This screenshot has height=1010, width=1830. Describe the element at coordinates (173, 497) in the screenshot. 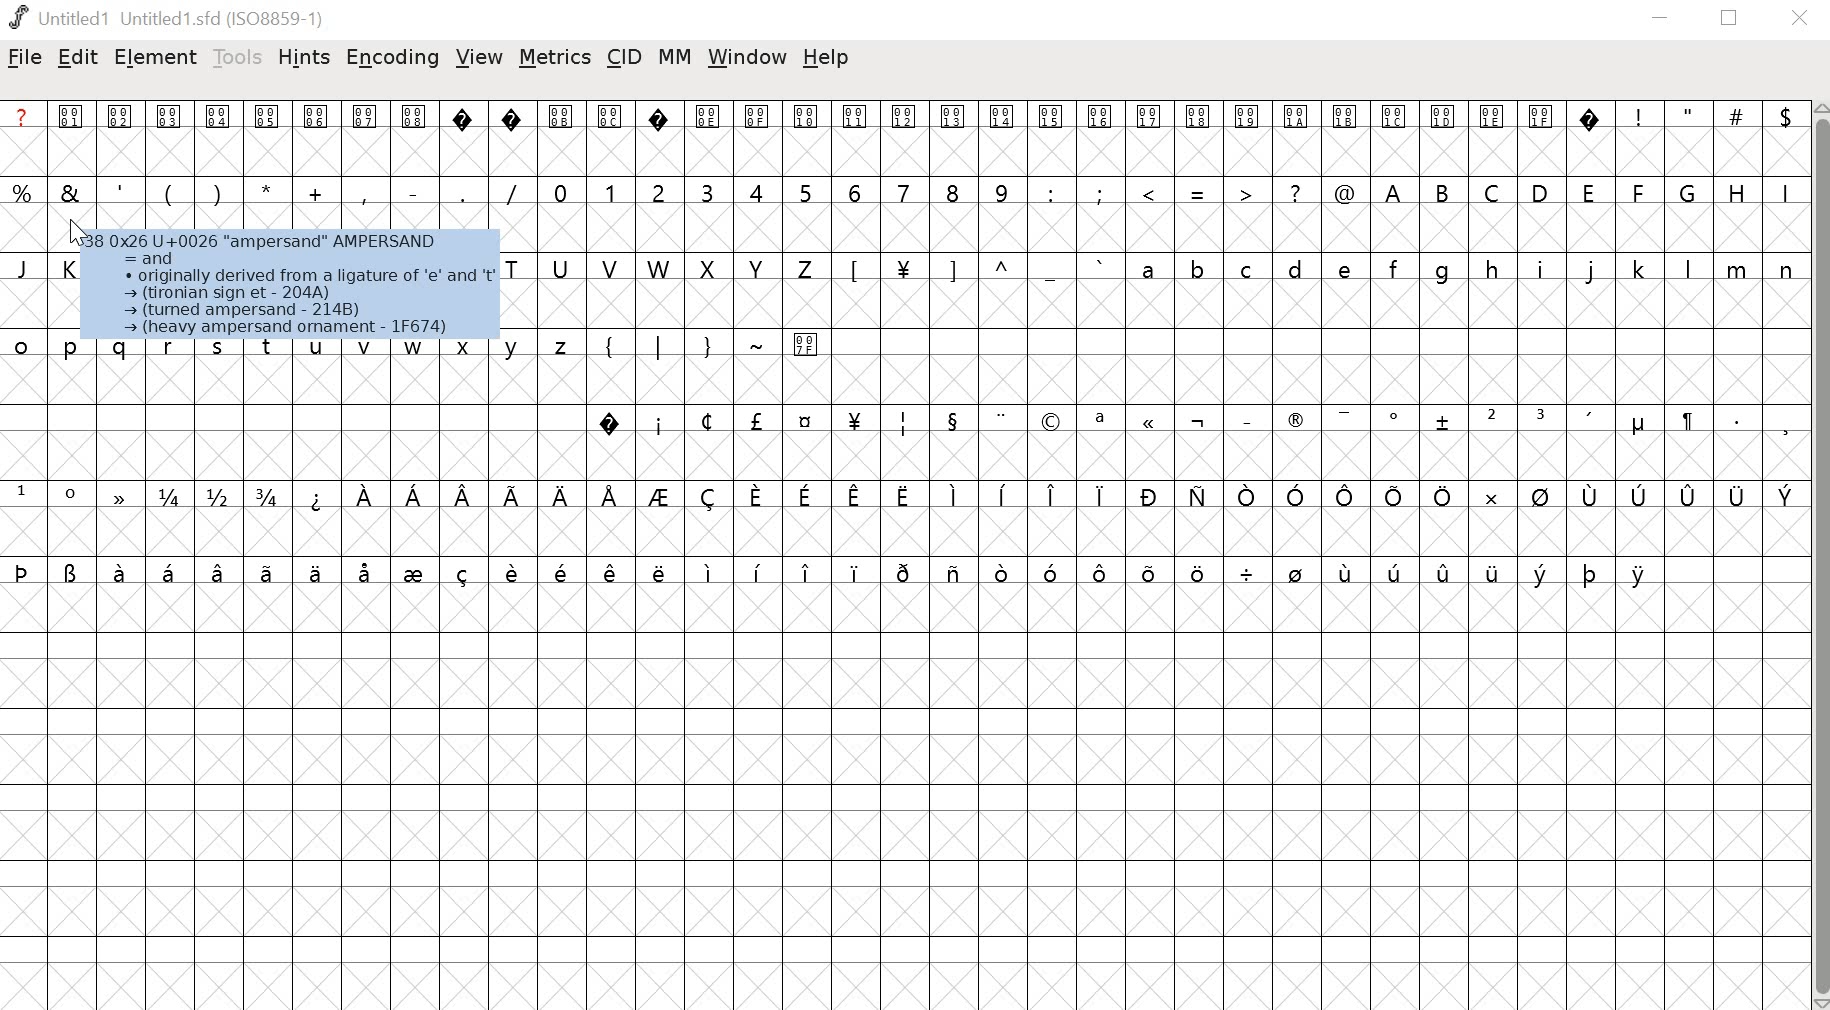

I see `1/4` at that location.